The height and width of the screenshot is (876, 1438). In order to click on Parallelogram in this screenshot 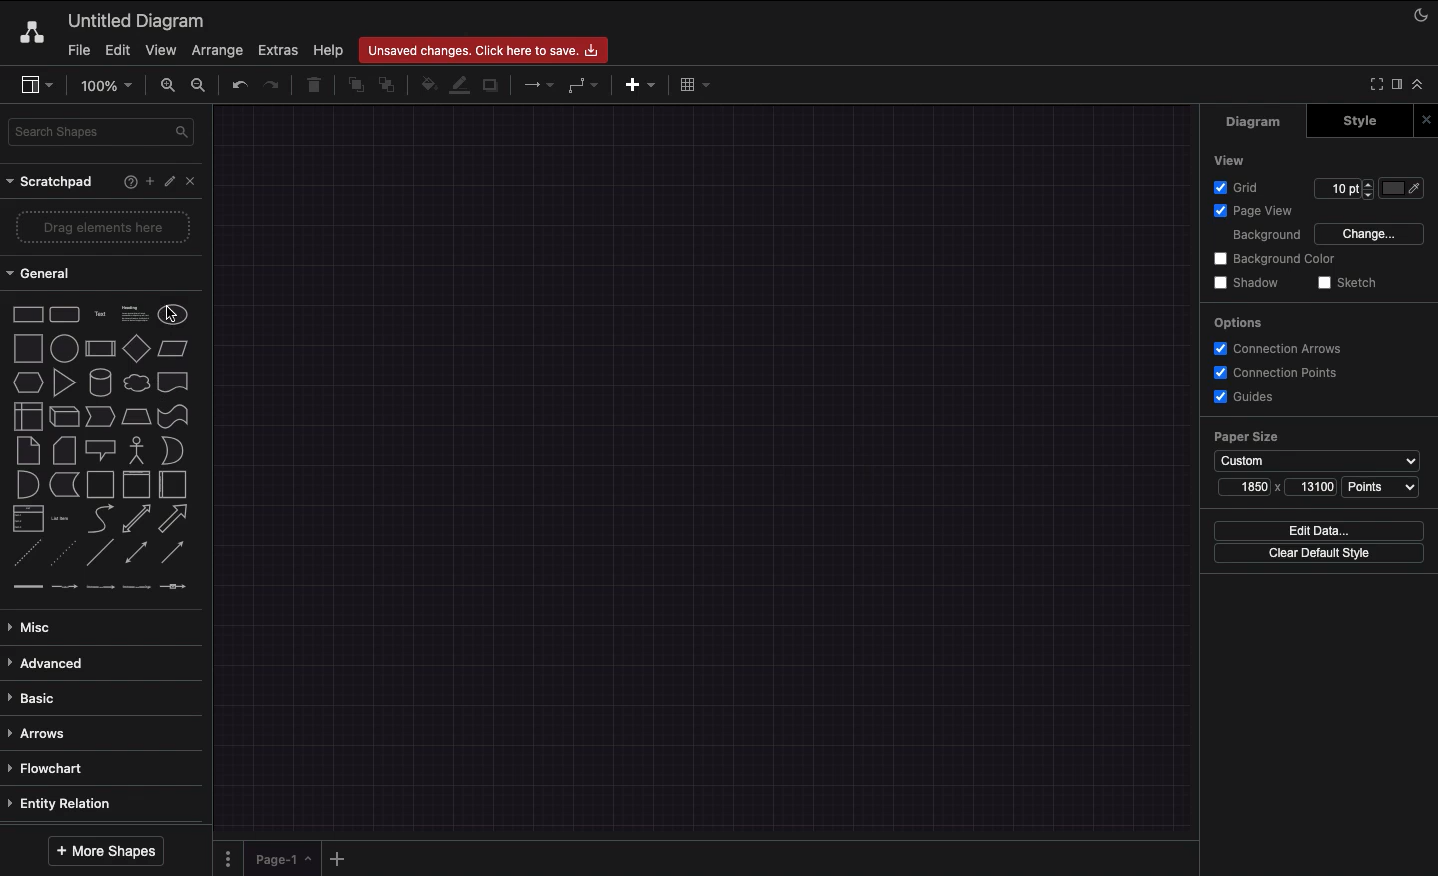, I will do `click(174, 349)`.